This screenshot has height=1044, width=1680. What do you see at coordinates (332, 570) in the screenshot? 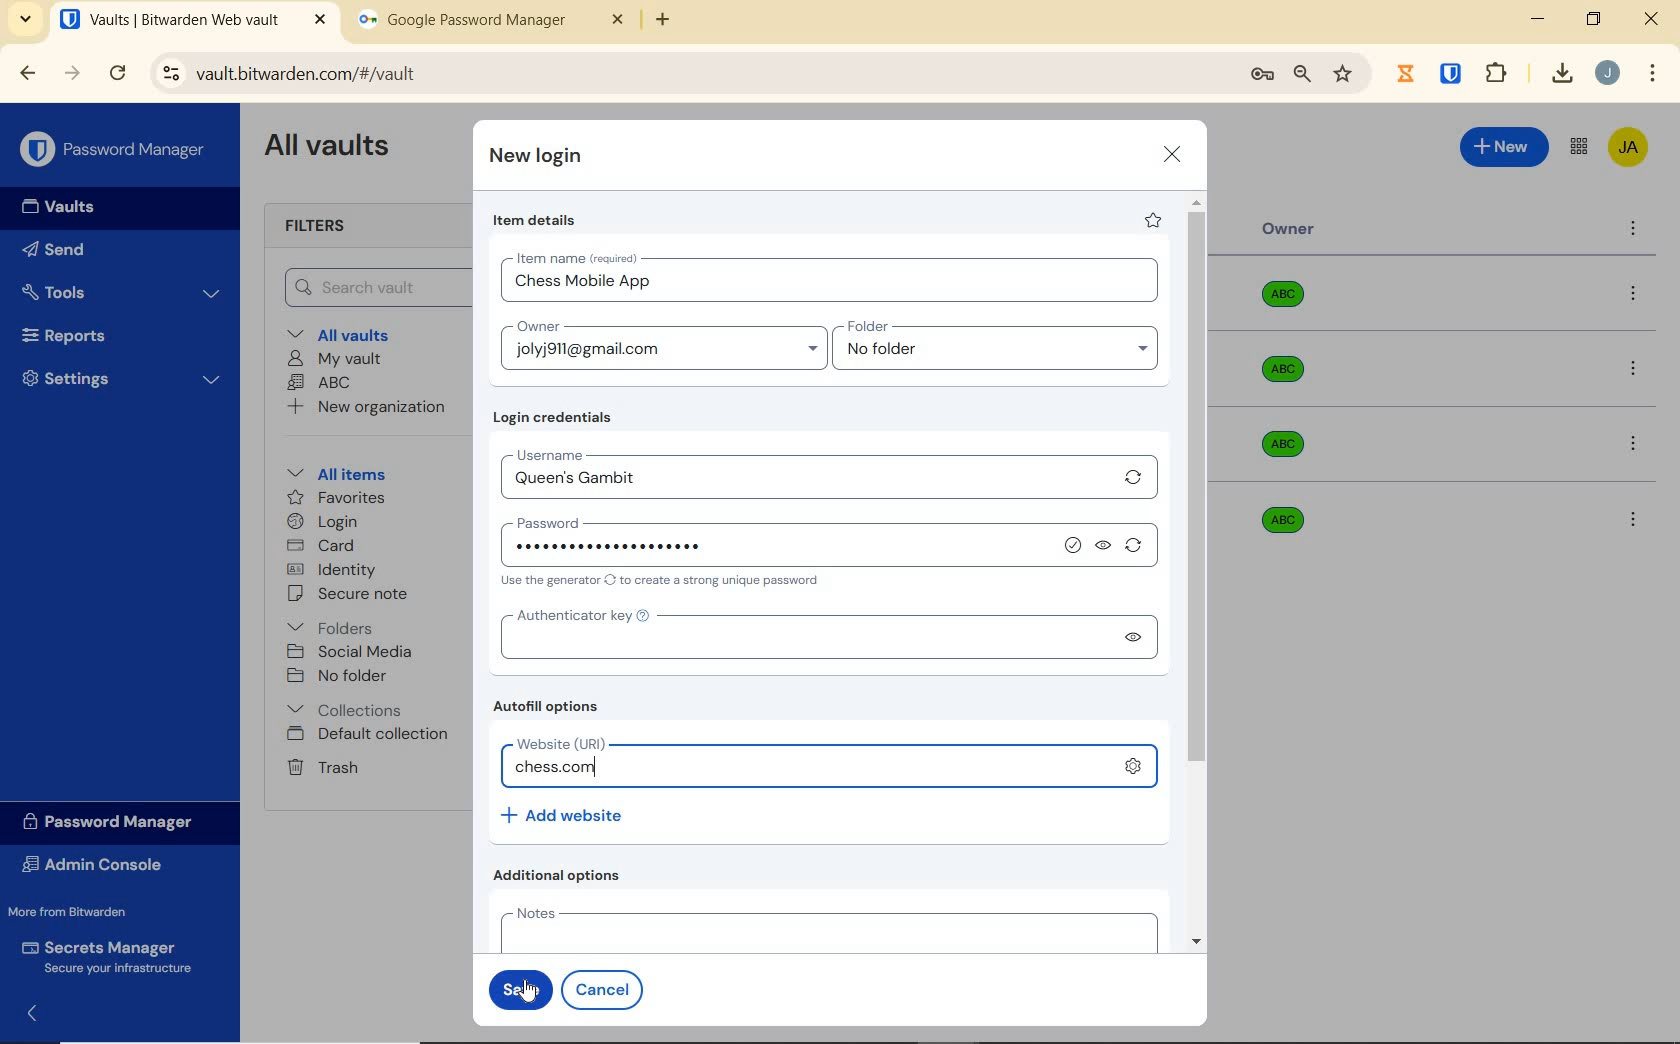
I see `identity` at bounding box center [332, 570].